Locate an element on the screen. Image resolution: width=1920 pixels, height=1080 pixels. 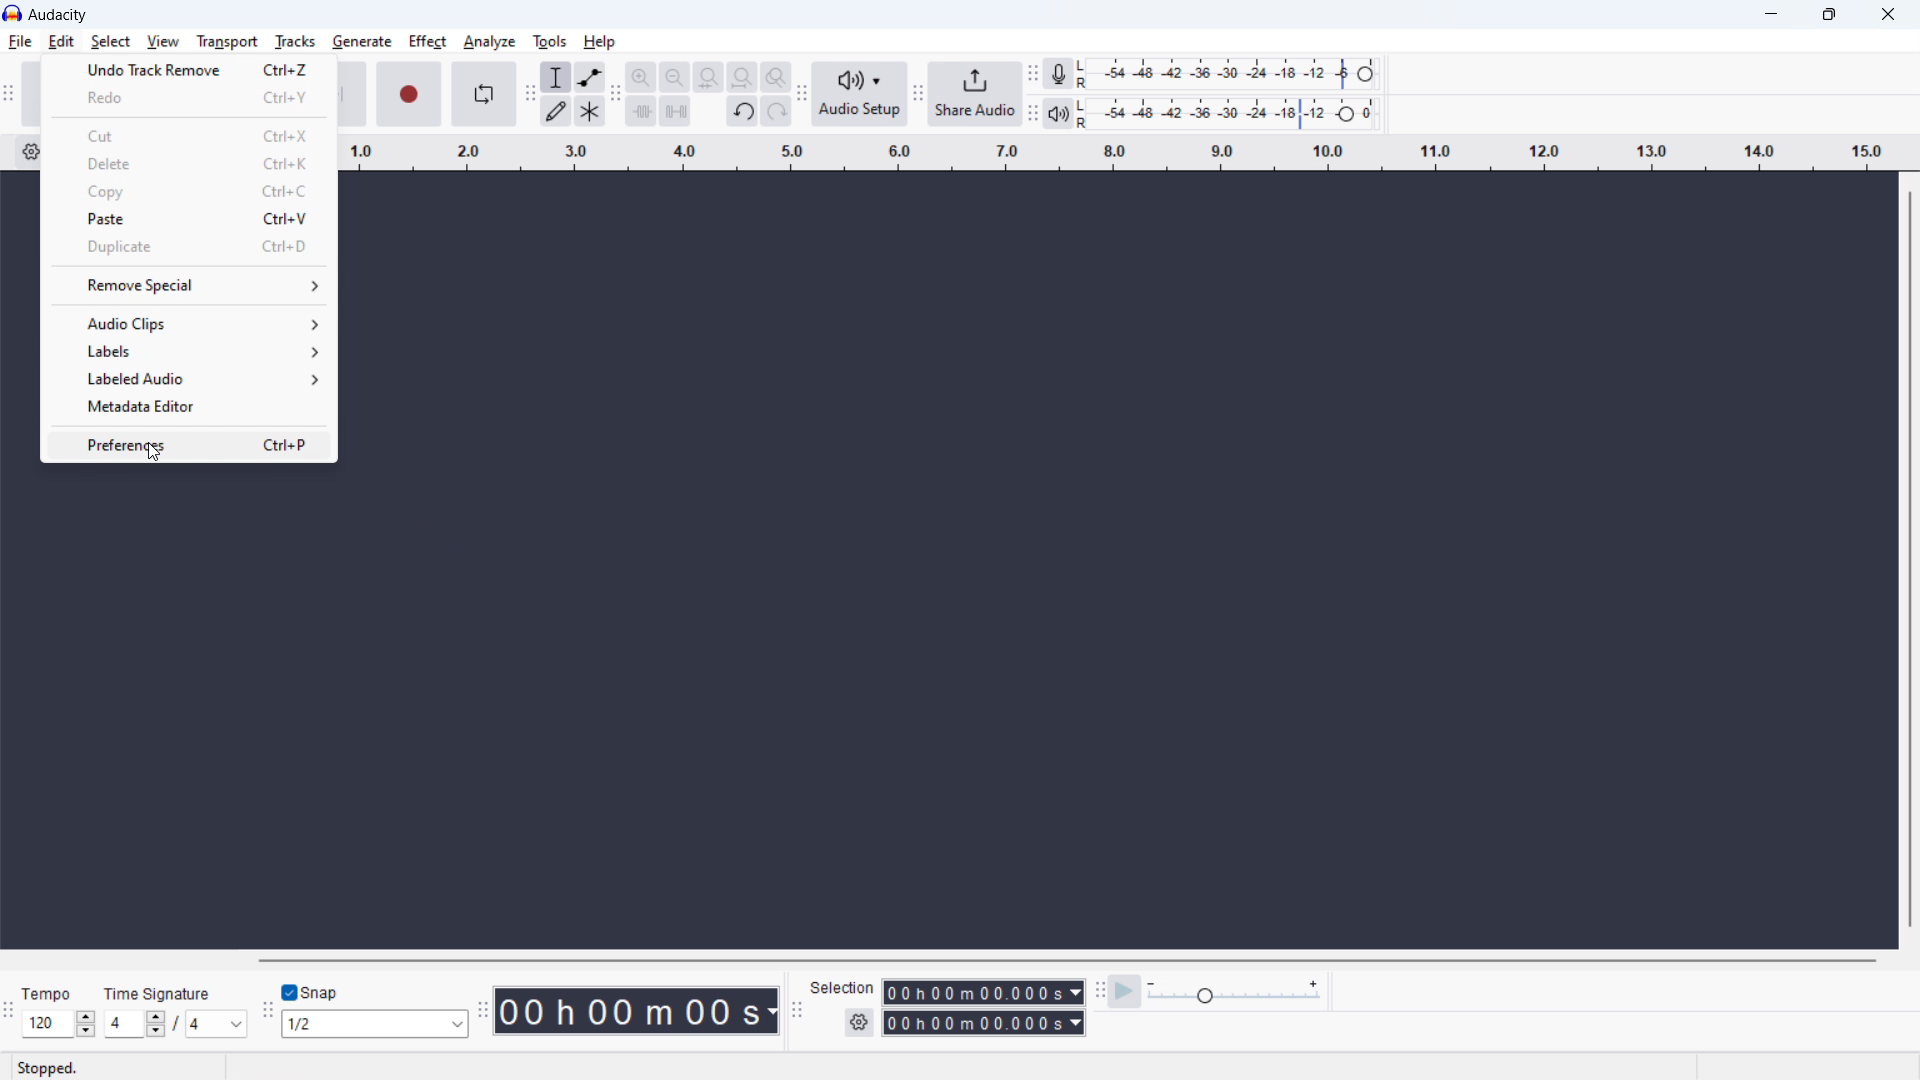
Time signature is located at coordinates (156, 991).